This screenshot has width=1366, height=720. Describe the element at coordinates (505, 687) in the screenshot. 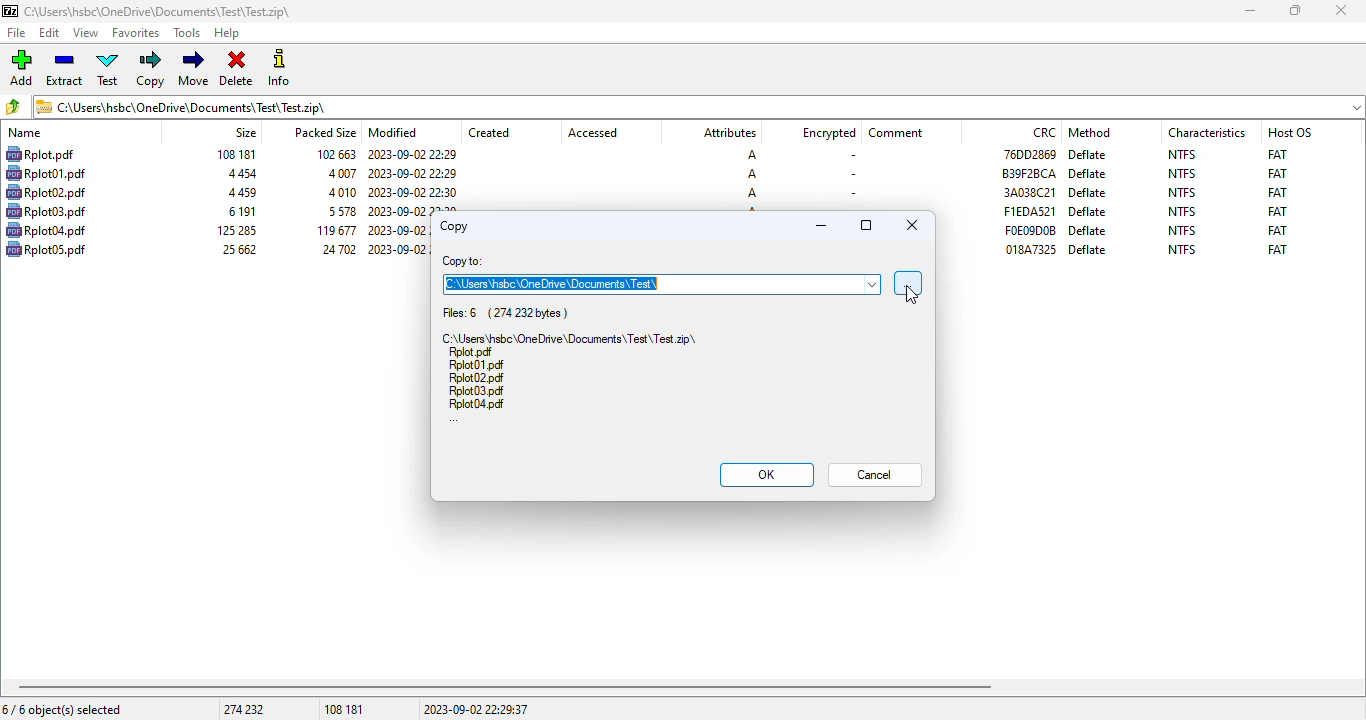

I see `horizontal scroll bar` at that location.